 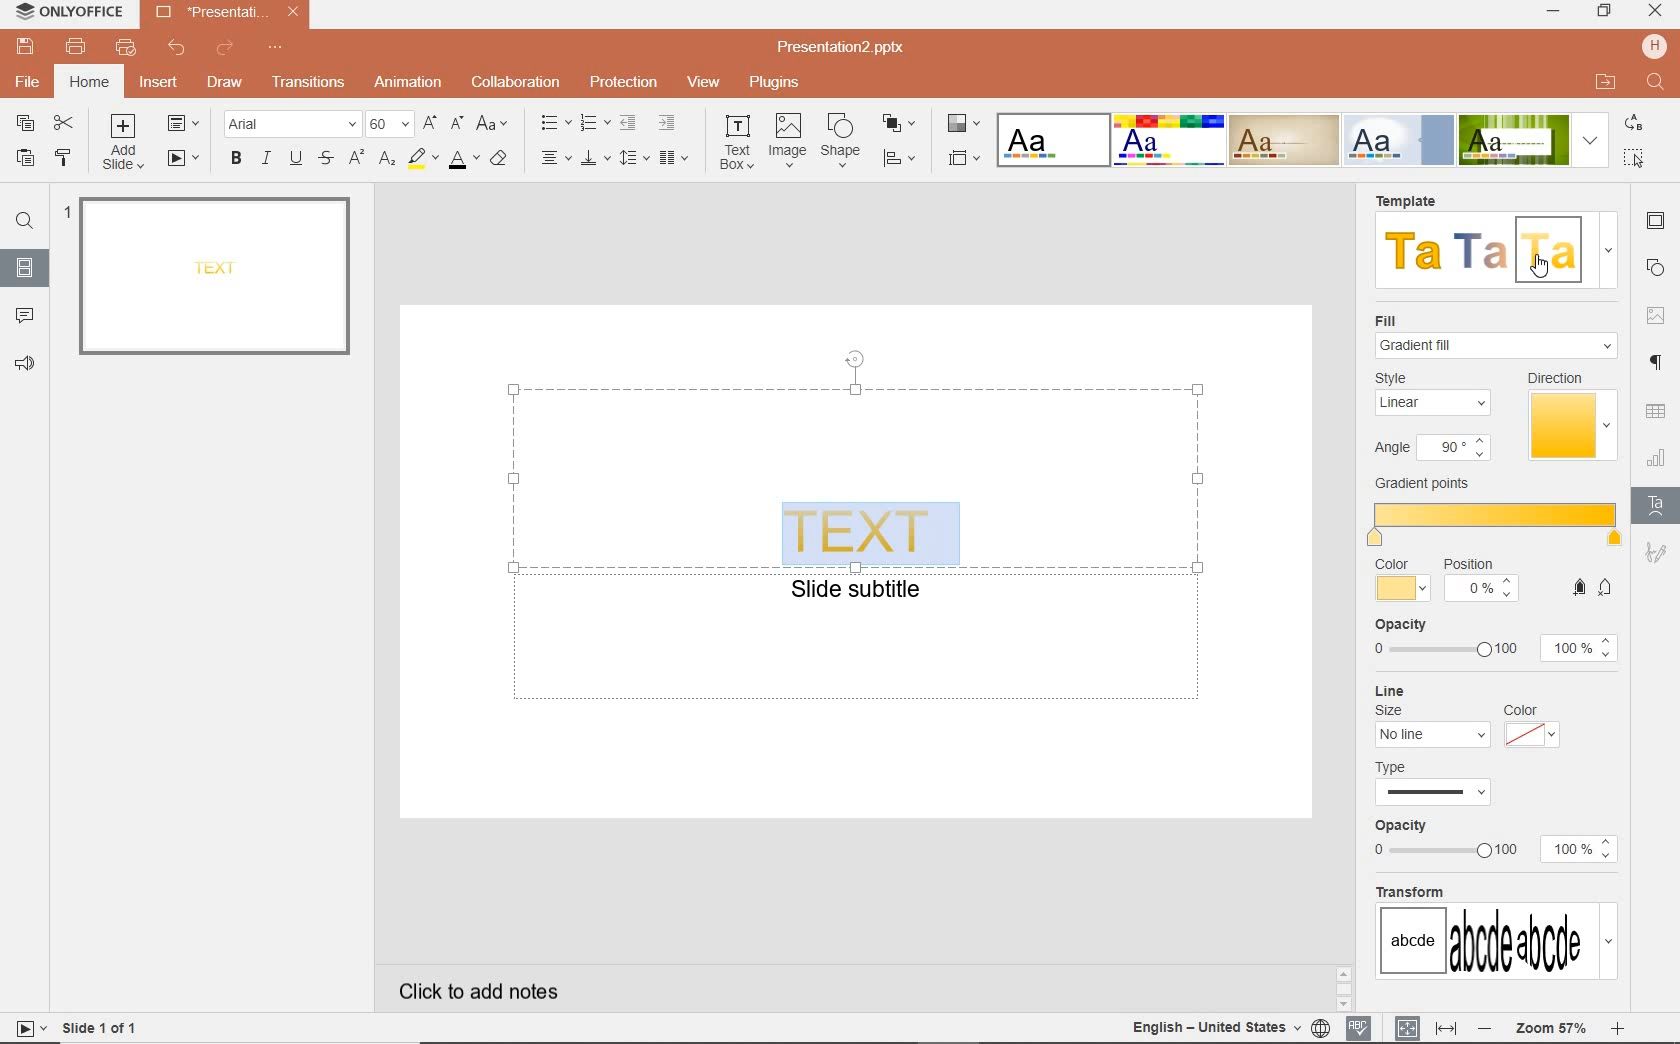 What do you see at coordinates (125, 49) in the screenshot?
I see `QUICK PRINT` at bounding box center [125, 49].